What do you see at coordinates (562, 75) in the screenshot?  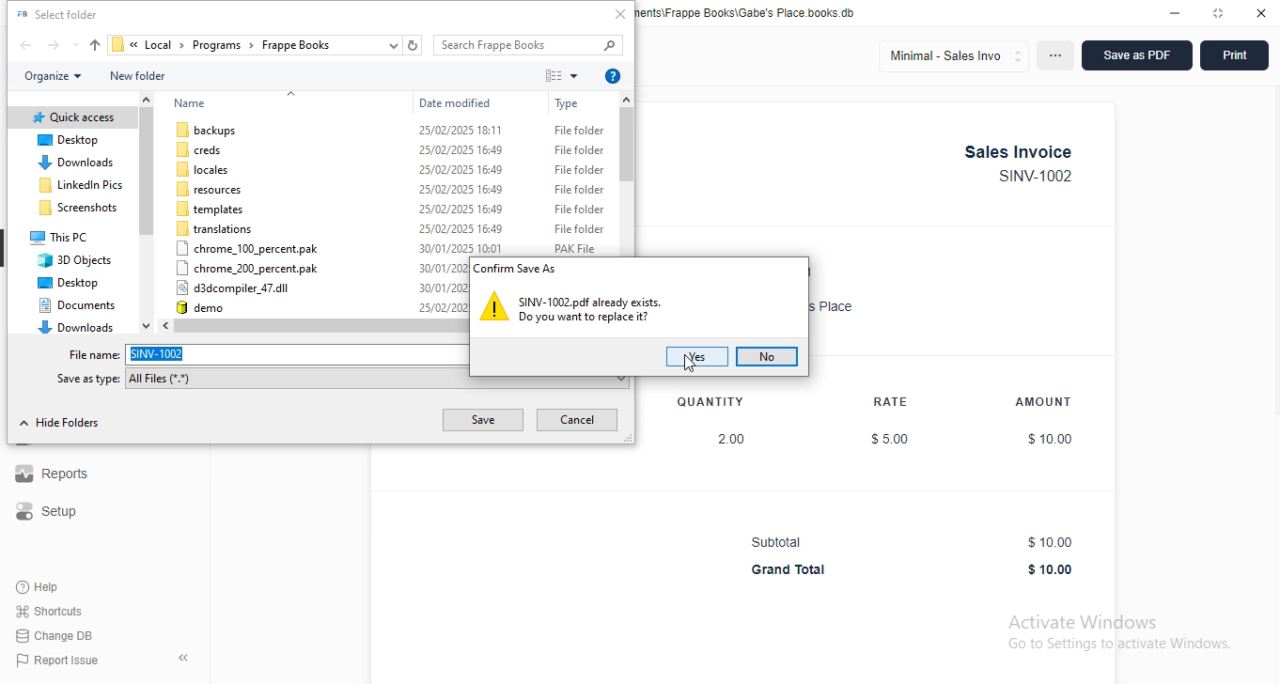 I see `change your view` at bounding box center [562, 75].